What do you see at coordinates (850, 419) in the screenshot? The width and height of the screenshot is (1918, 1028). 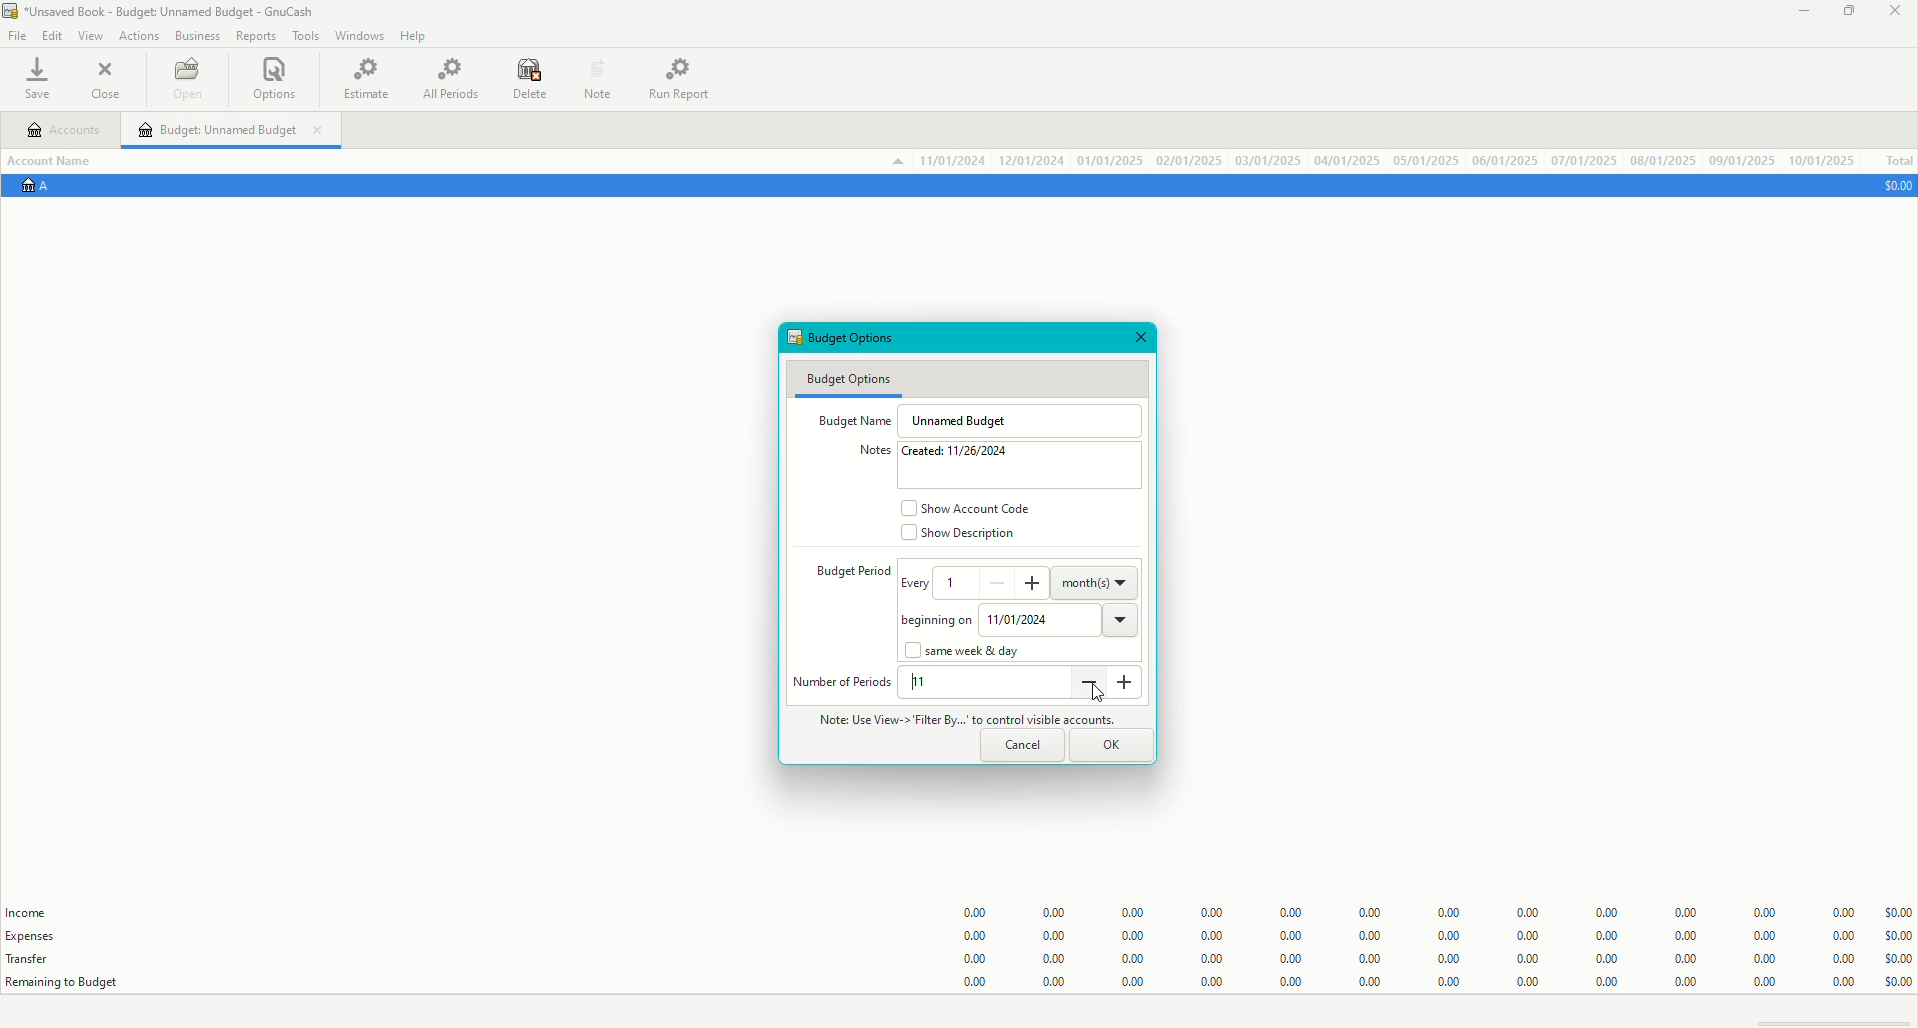 I see `Budget Name.` at bounding box center [850, 419].